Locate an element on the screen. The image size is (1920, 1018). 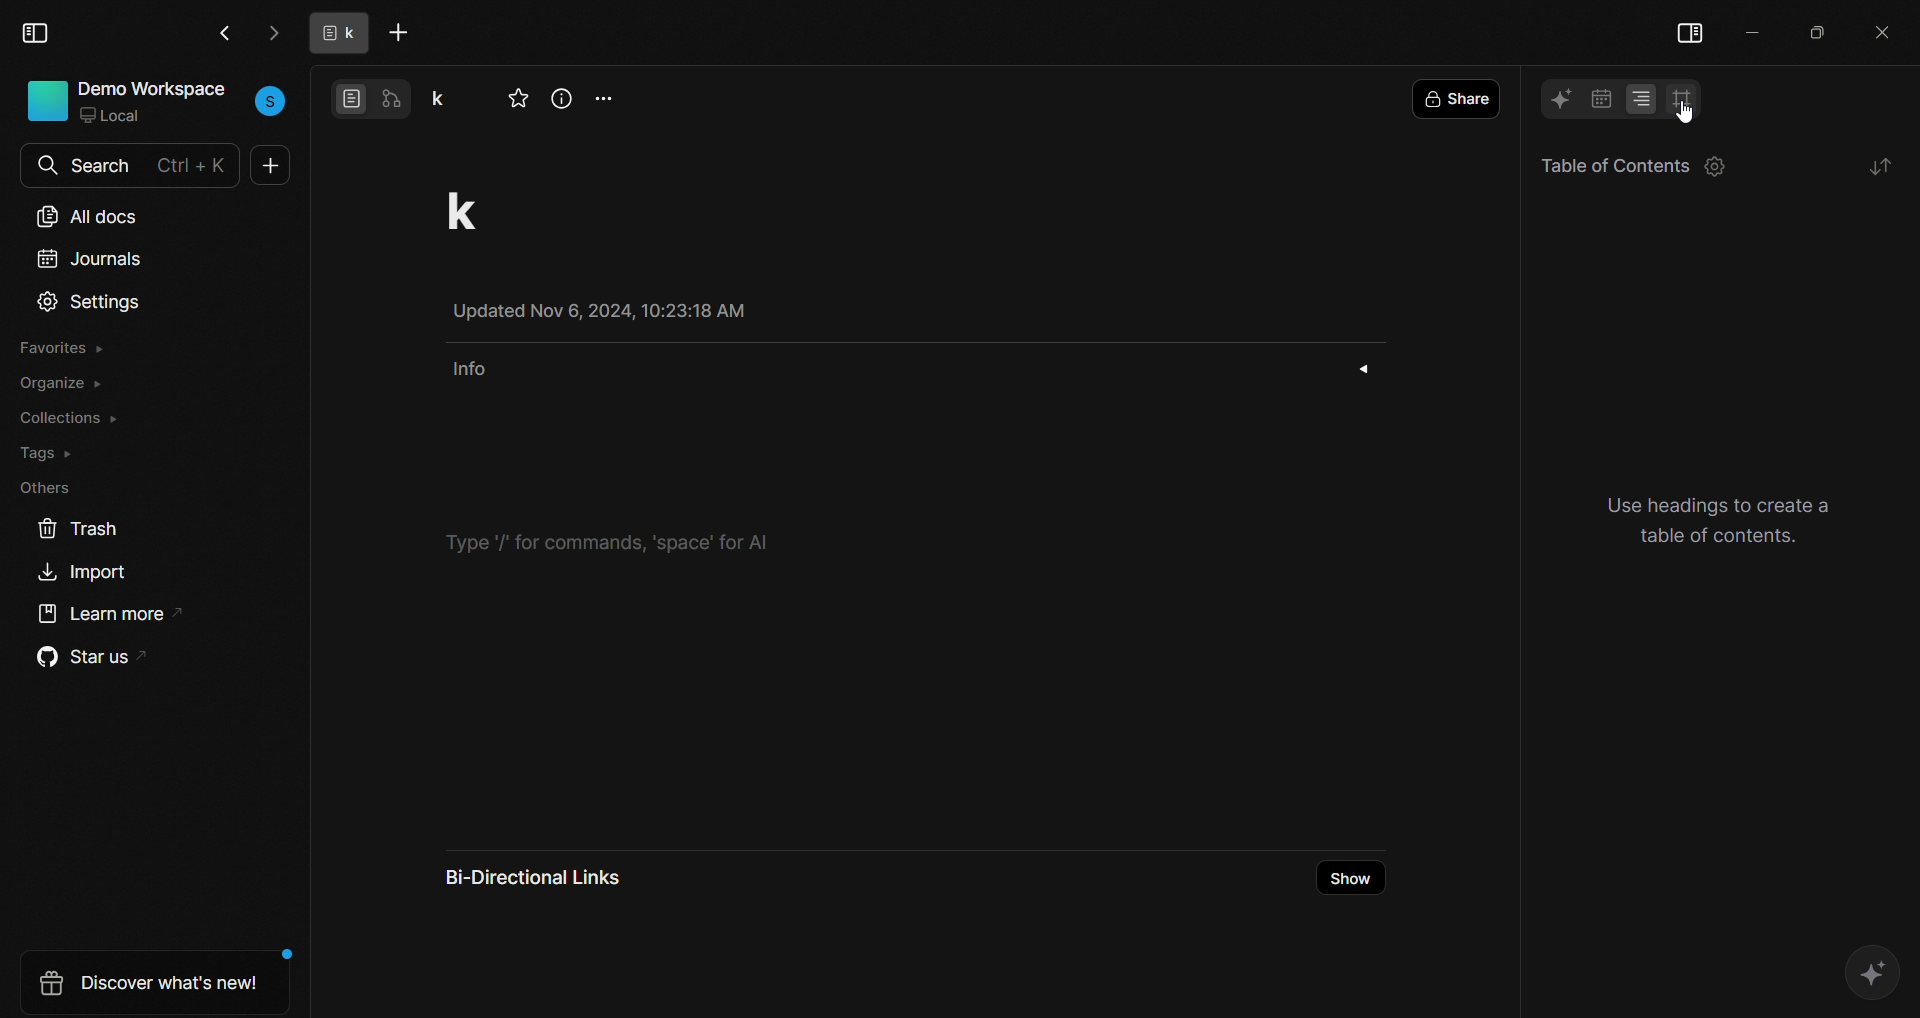
tab name is located at coordinates (333, 34).